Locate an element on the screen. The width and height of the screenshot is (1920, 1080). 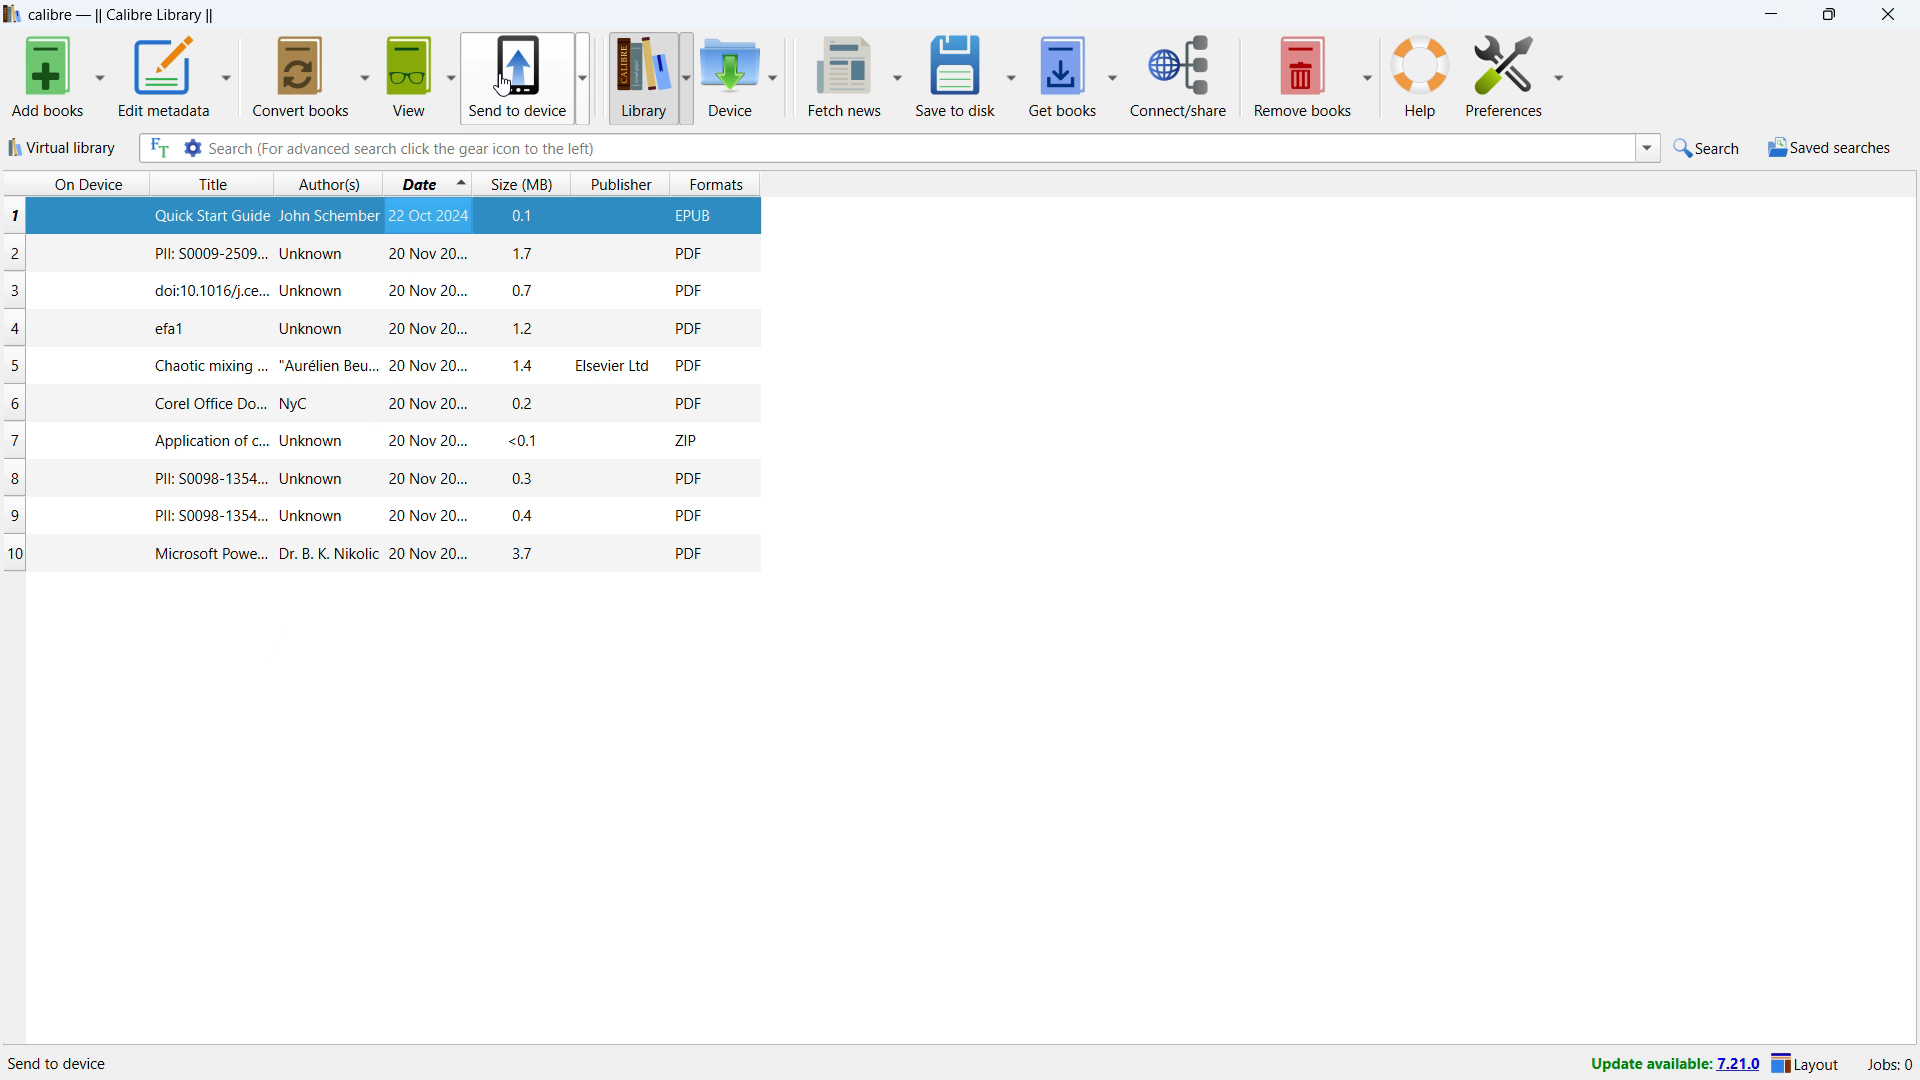
send to device options is located at coordinates (583, 75).